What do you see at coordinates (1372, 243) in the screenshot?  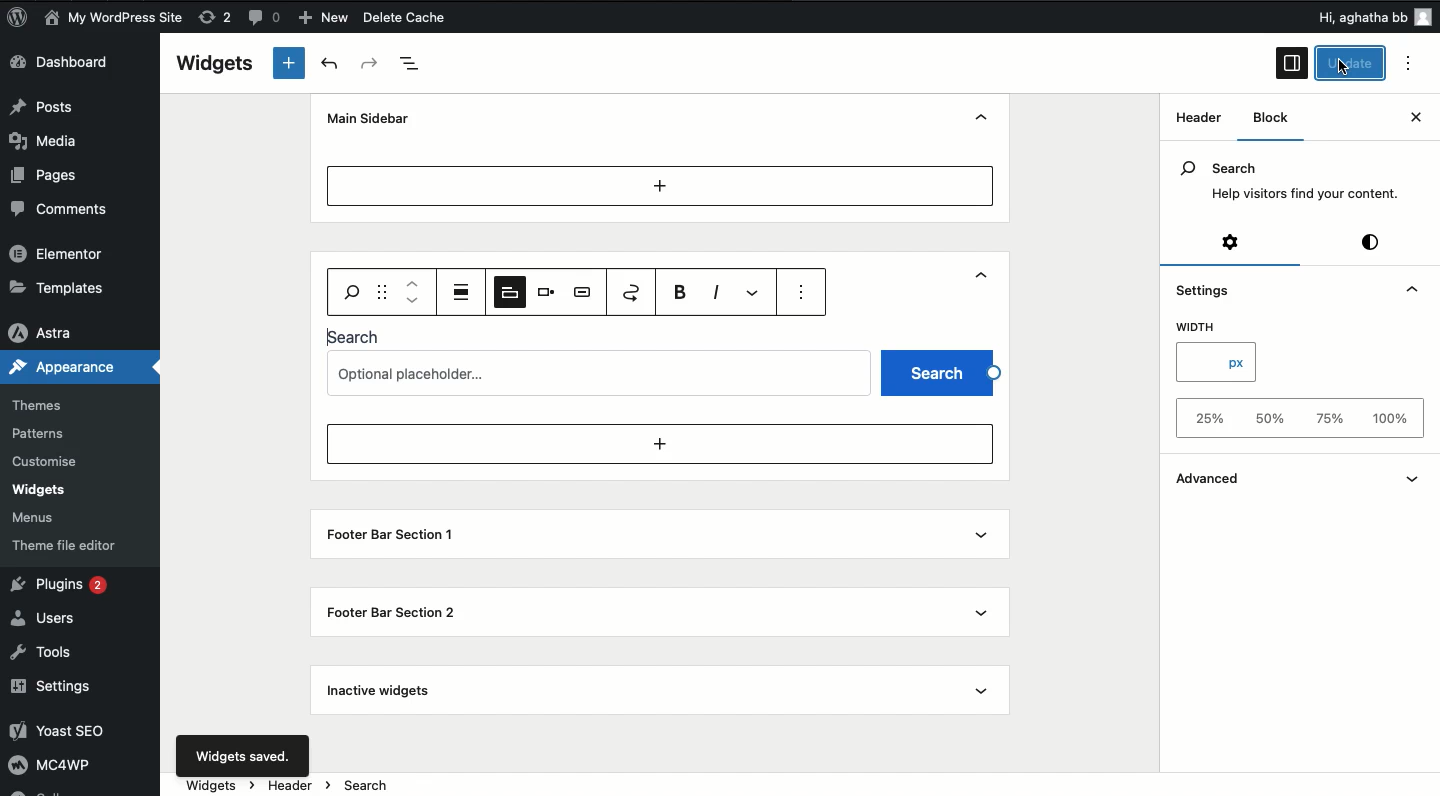 I see `Style` at bounding box center [1372, 243].